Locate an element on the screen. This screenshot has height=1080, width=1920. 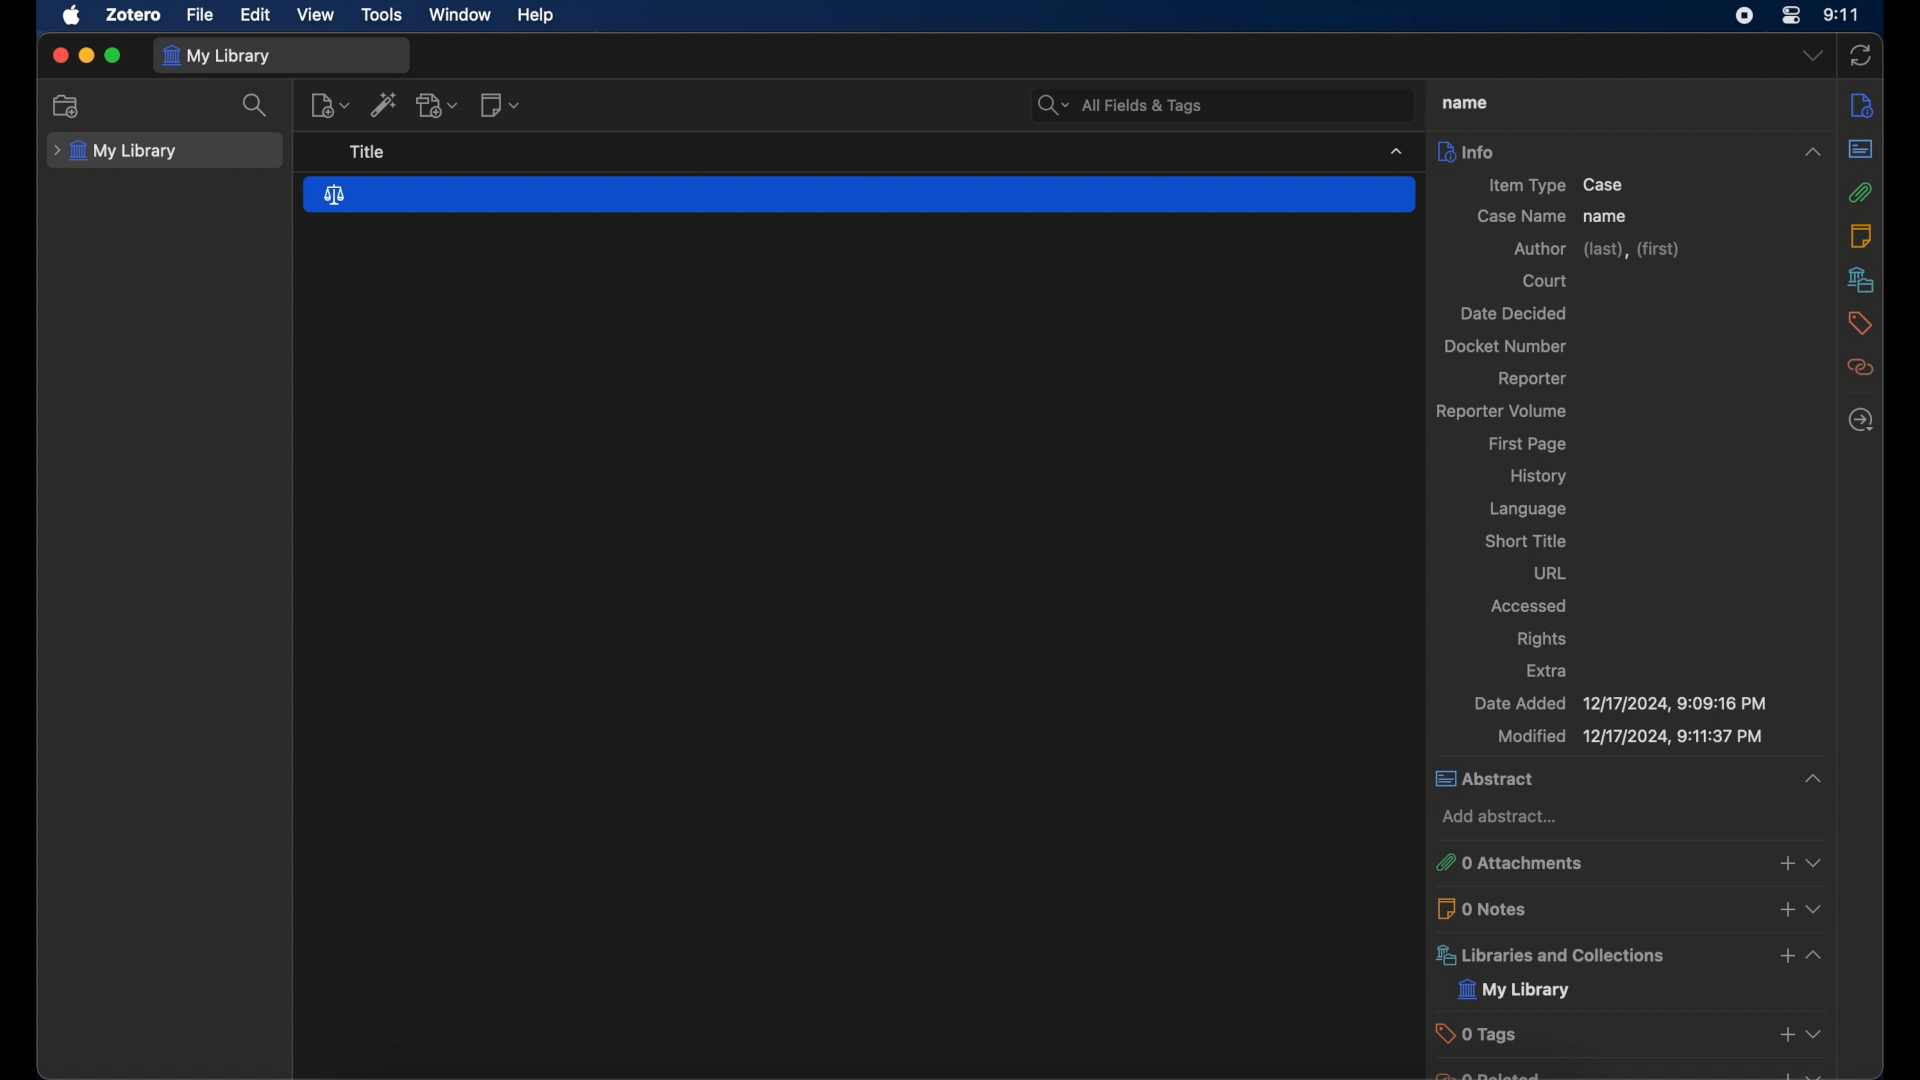
control center is located at coordinates (1792, 15).